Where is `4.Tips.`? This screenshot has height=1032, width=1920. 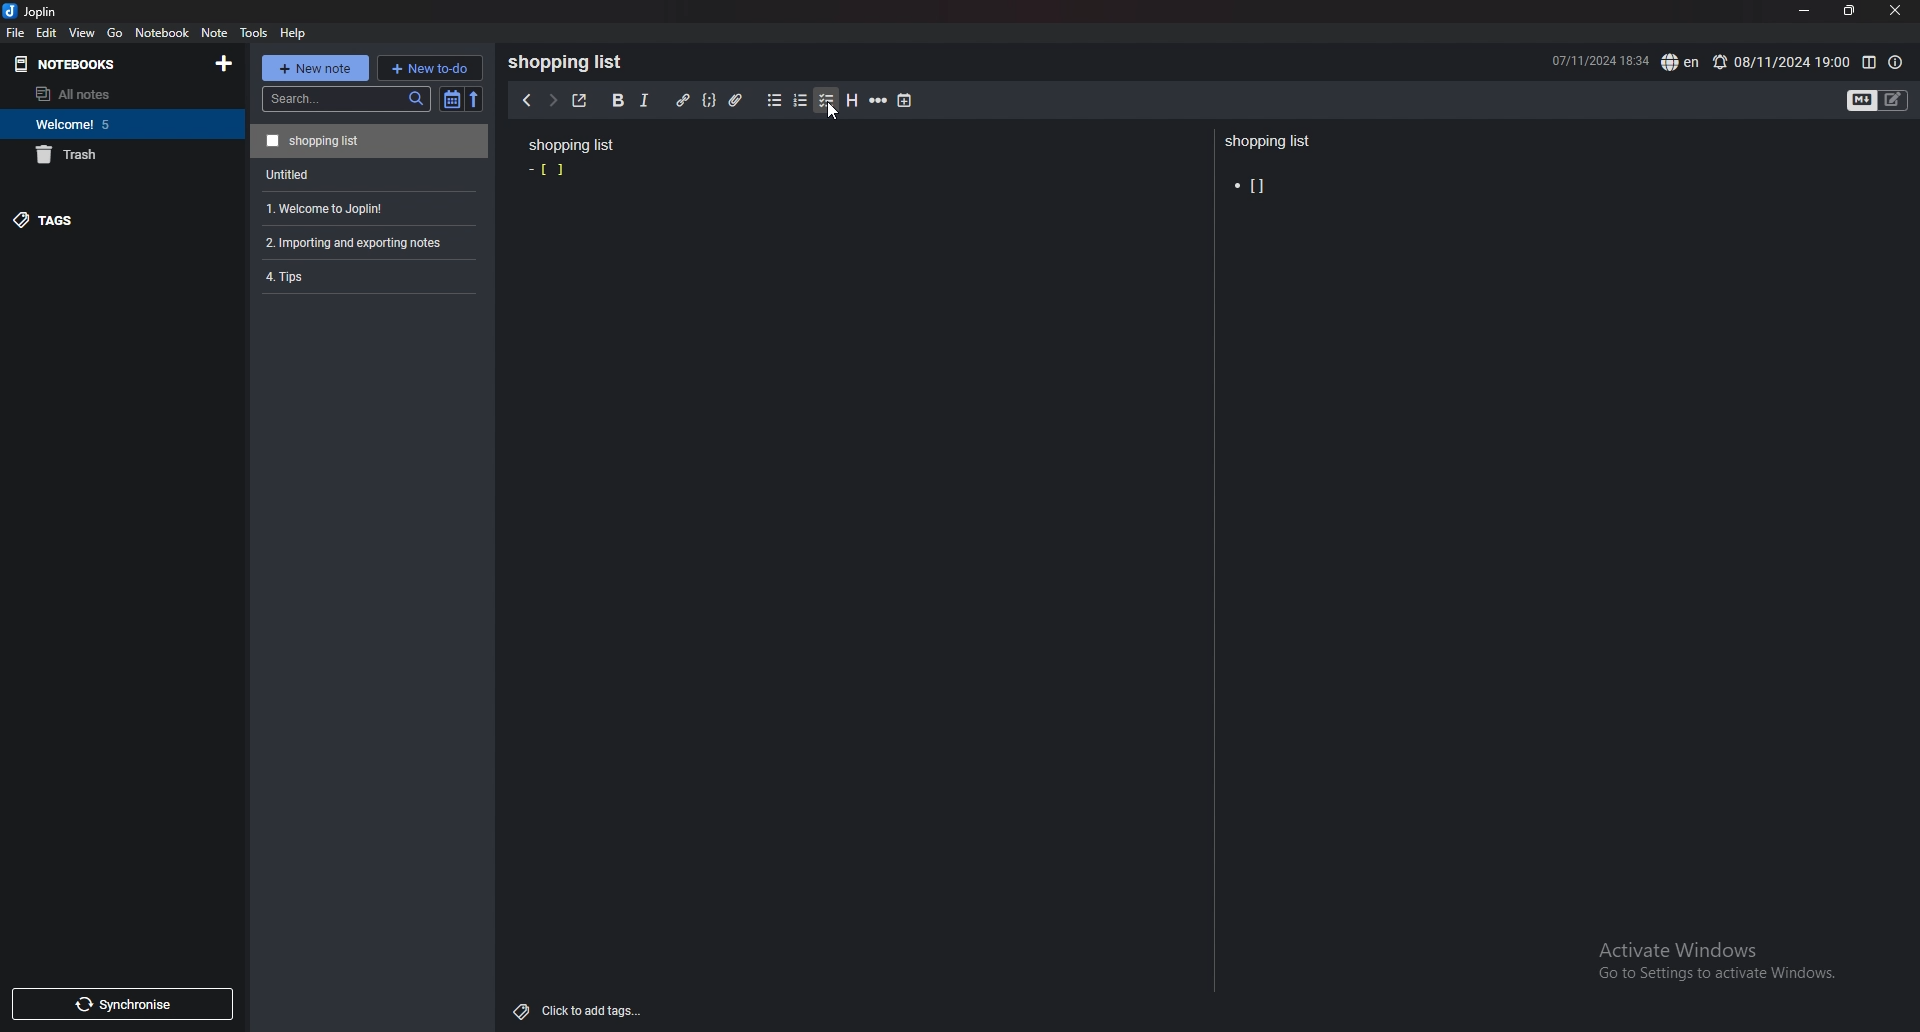
4.Tips. is located at coordinates (367, 276).